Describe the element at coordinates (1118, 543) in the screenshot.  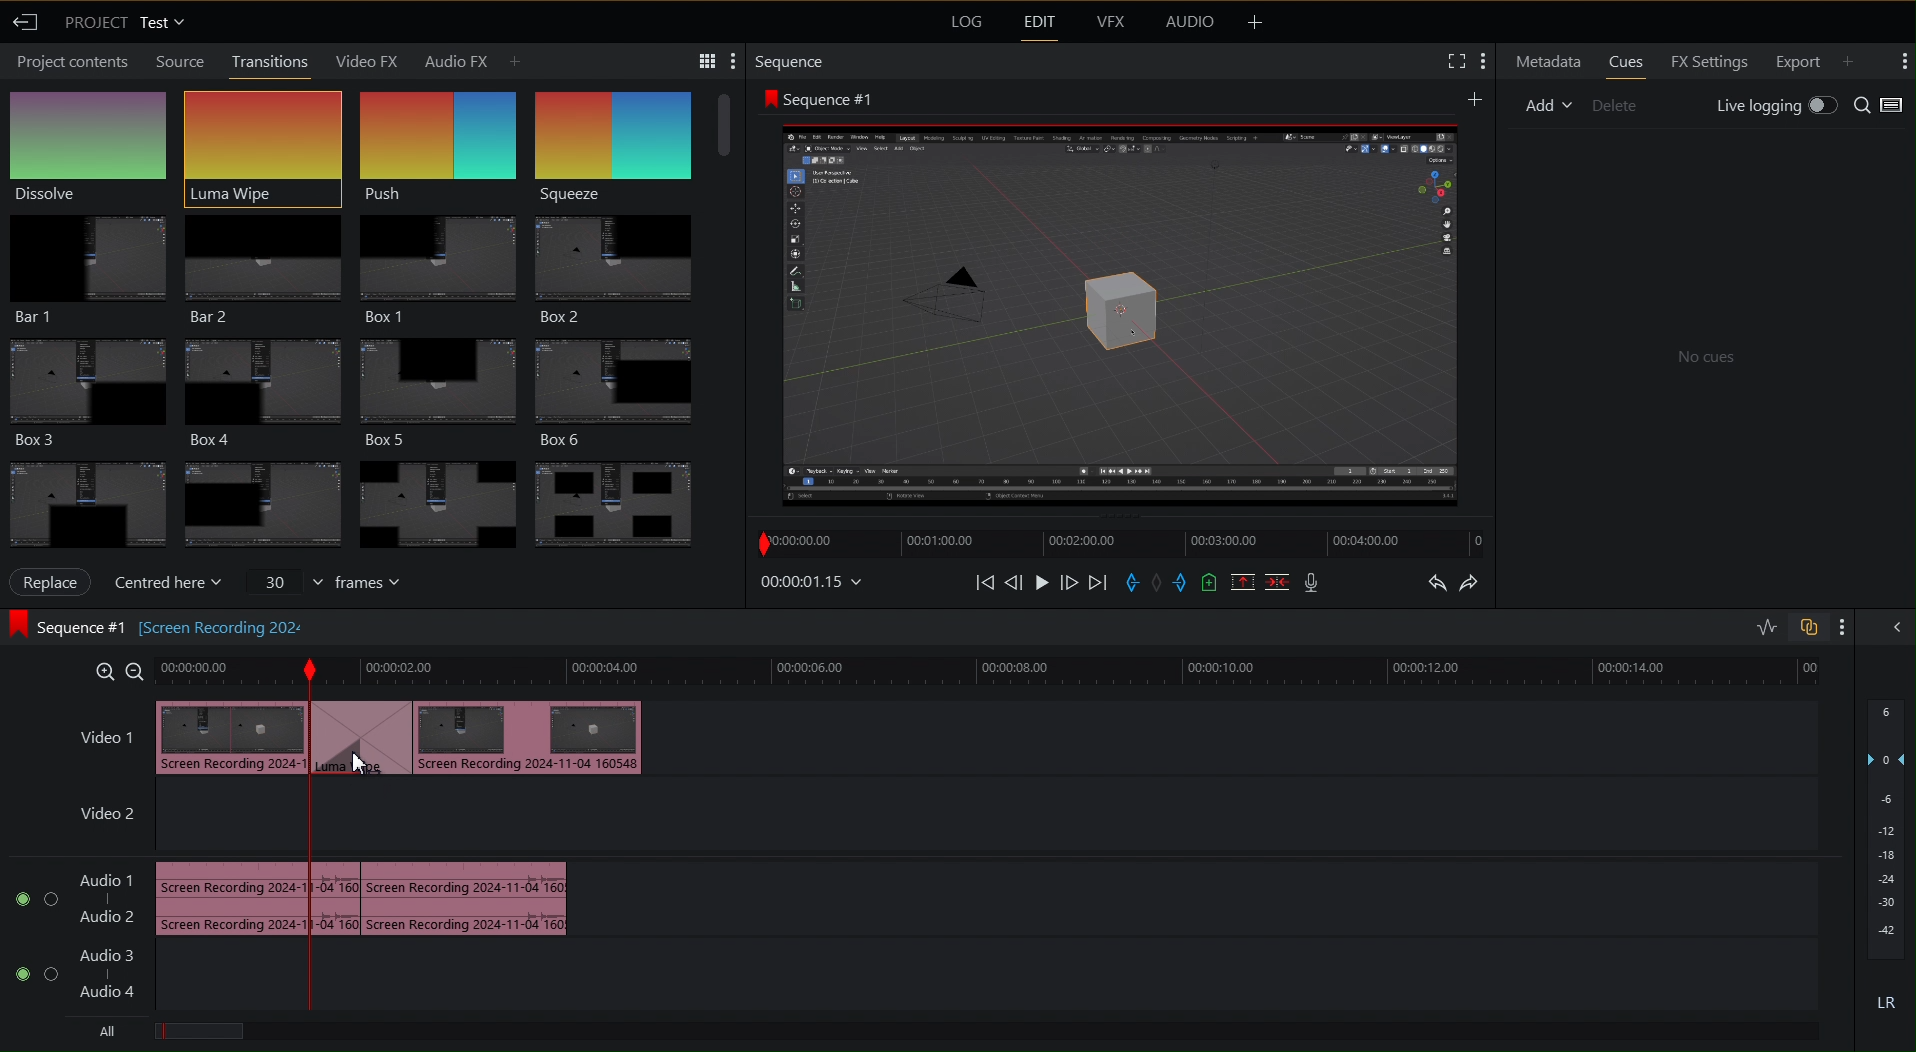
I see `Timeline` at that location.